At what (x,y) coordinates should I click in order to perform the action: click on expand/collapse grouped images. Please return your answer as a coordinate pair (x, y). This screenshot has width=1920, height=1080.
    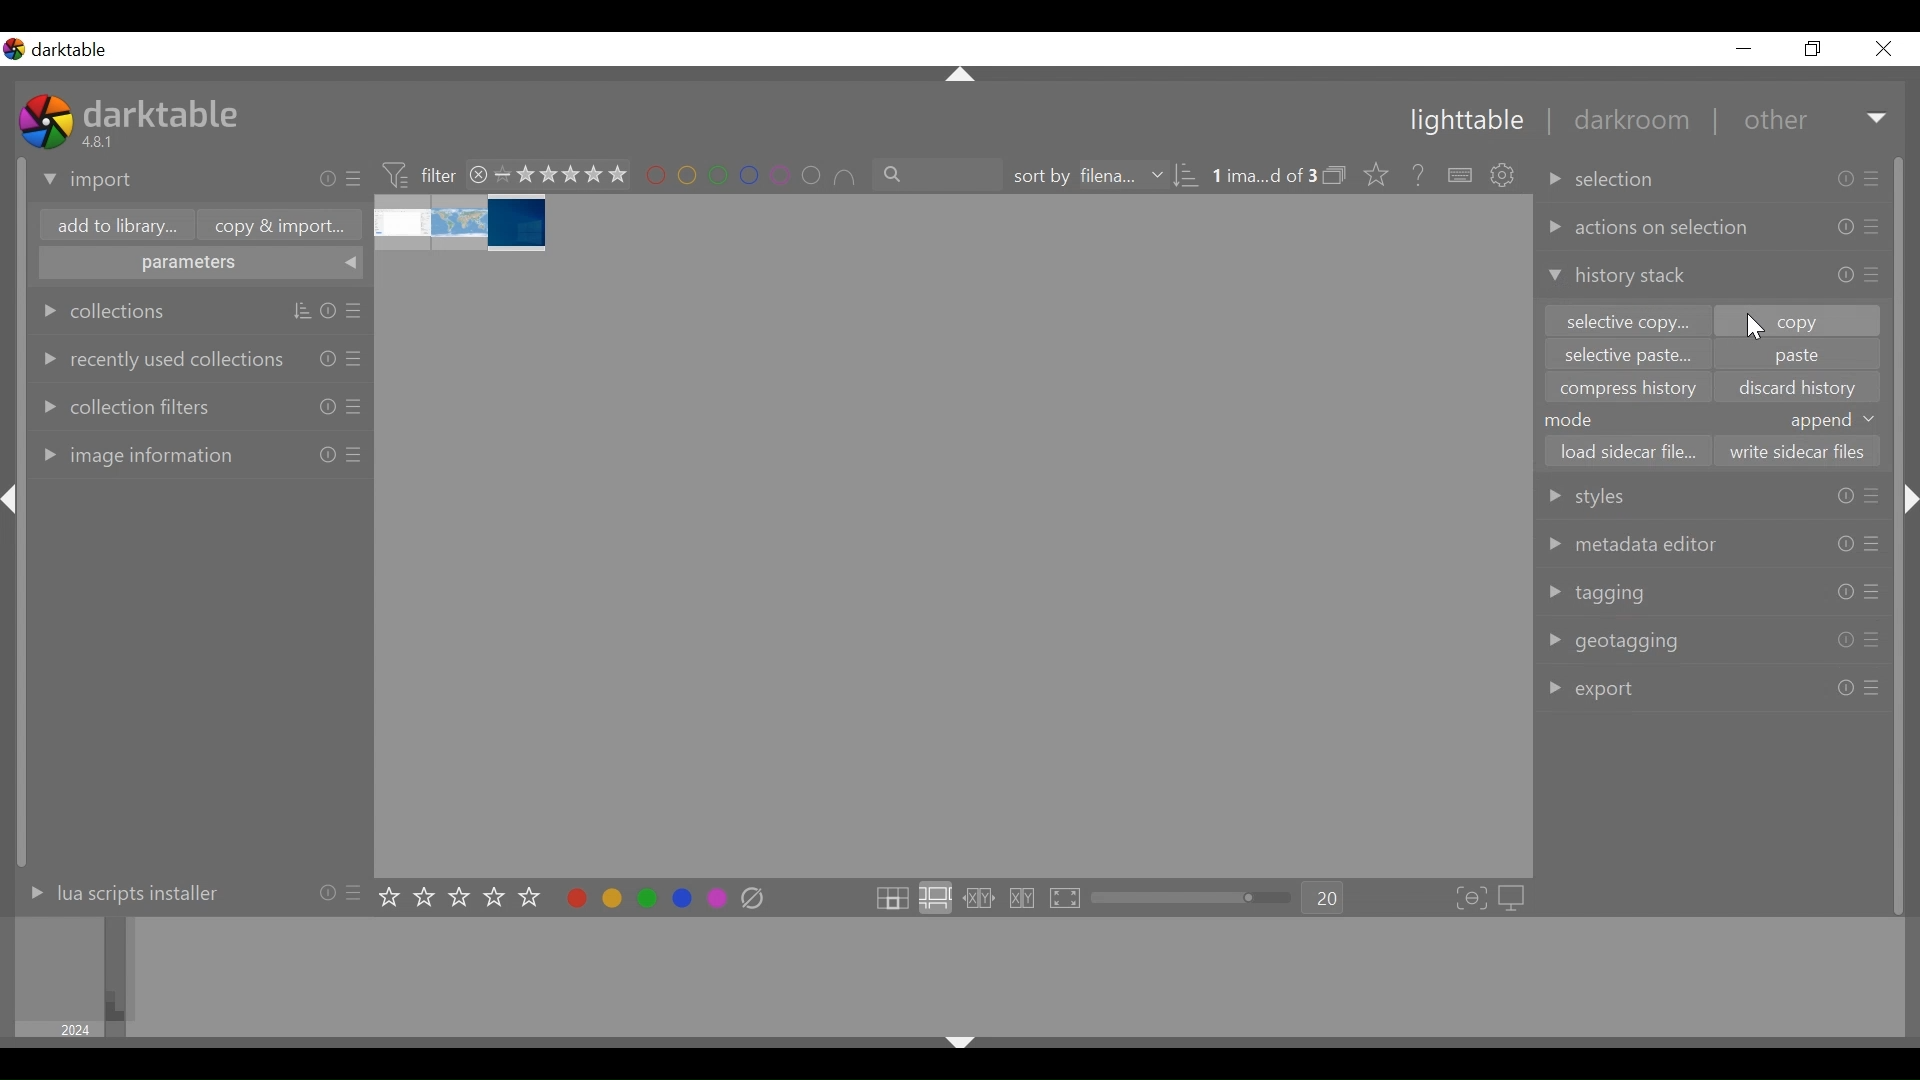
    Looking at the image, I should click on (1334, 175).